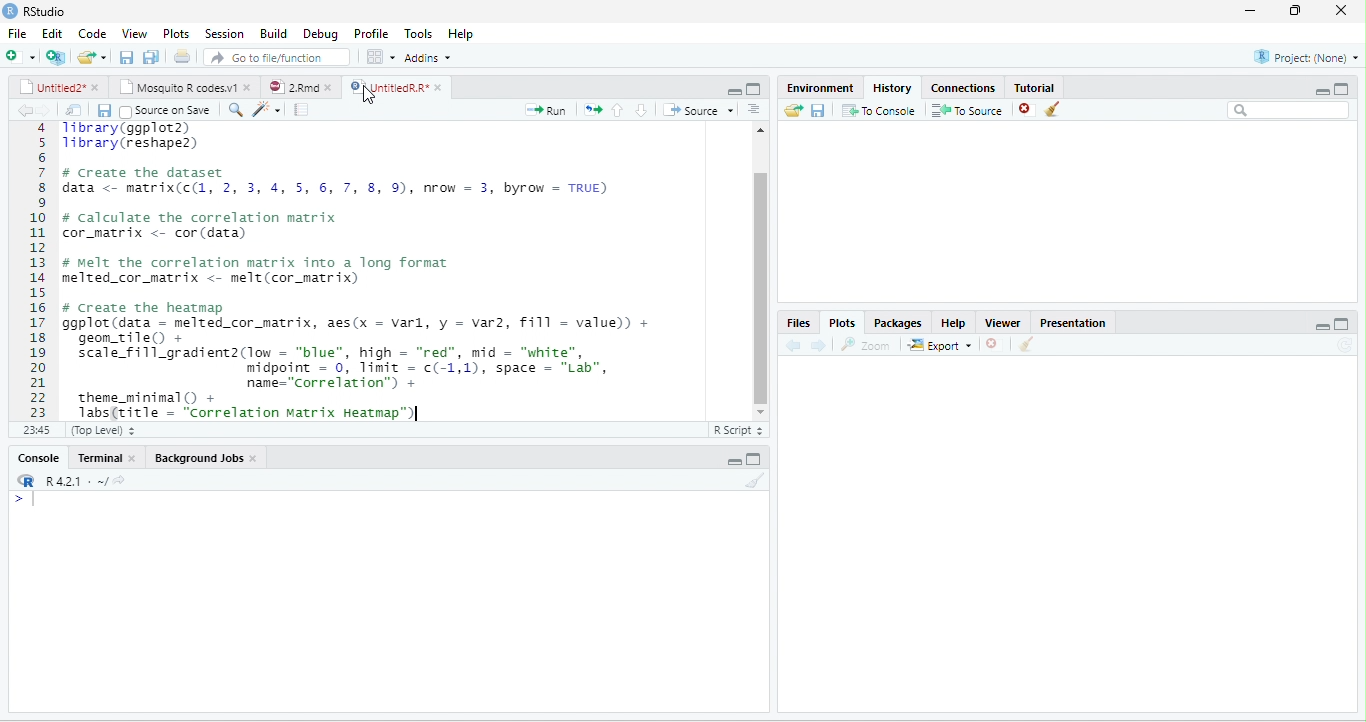 The image size is (1366, 722). Describe the element at coordinates (321, 35) in the screenshot. I see `debug` at that location.